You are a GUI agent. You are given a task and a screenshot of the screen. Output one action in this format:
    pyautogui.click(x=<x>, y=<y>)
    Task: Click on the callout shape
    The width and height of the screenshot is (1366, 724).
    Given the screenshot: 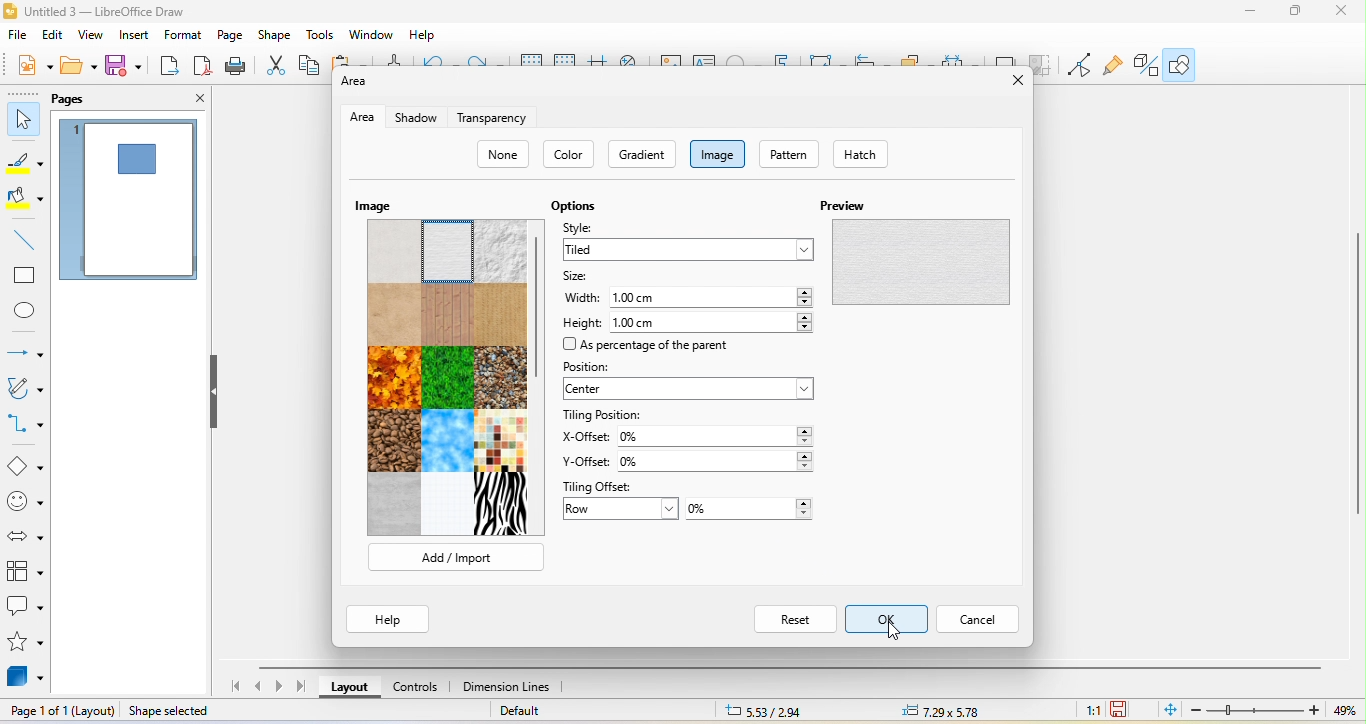 What is the action you would take?
    pyautogui.click(x=25, y=610)
    